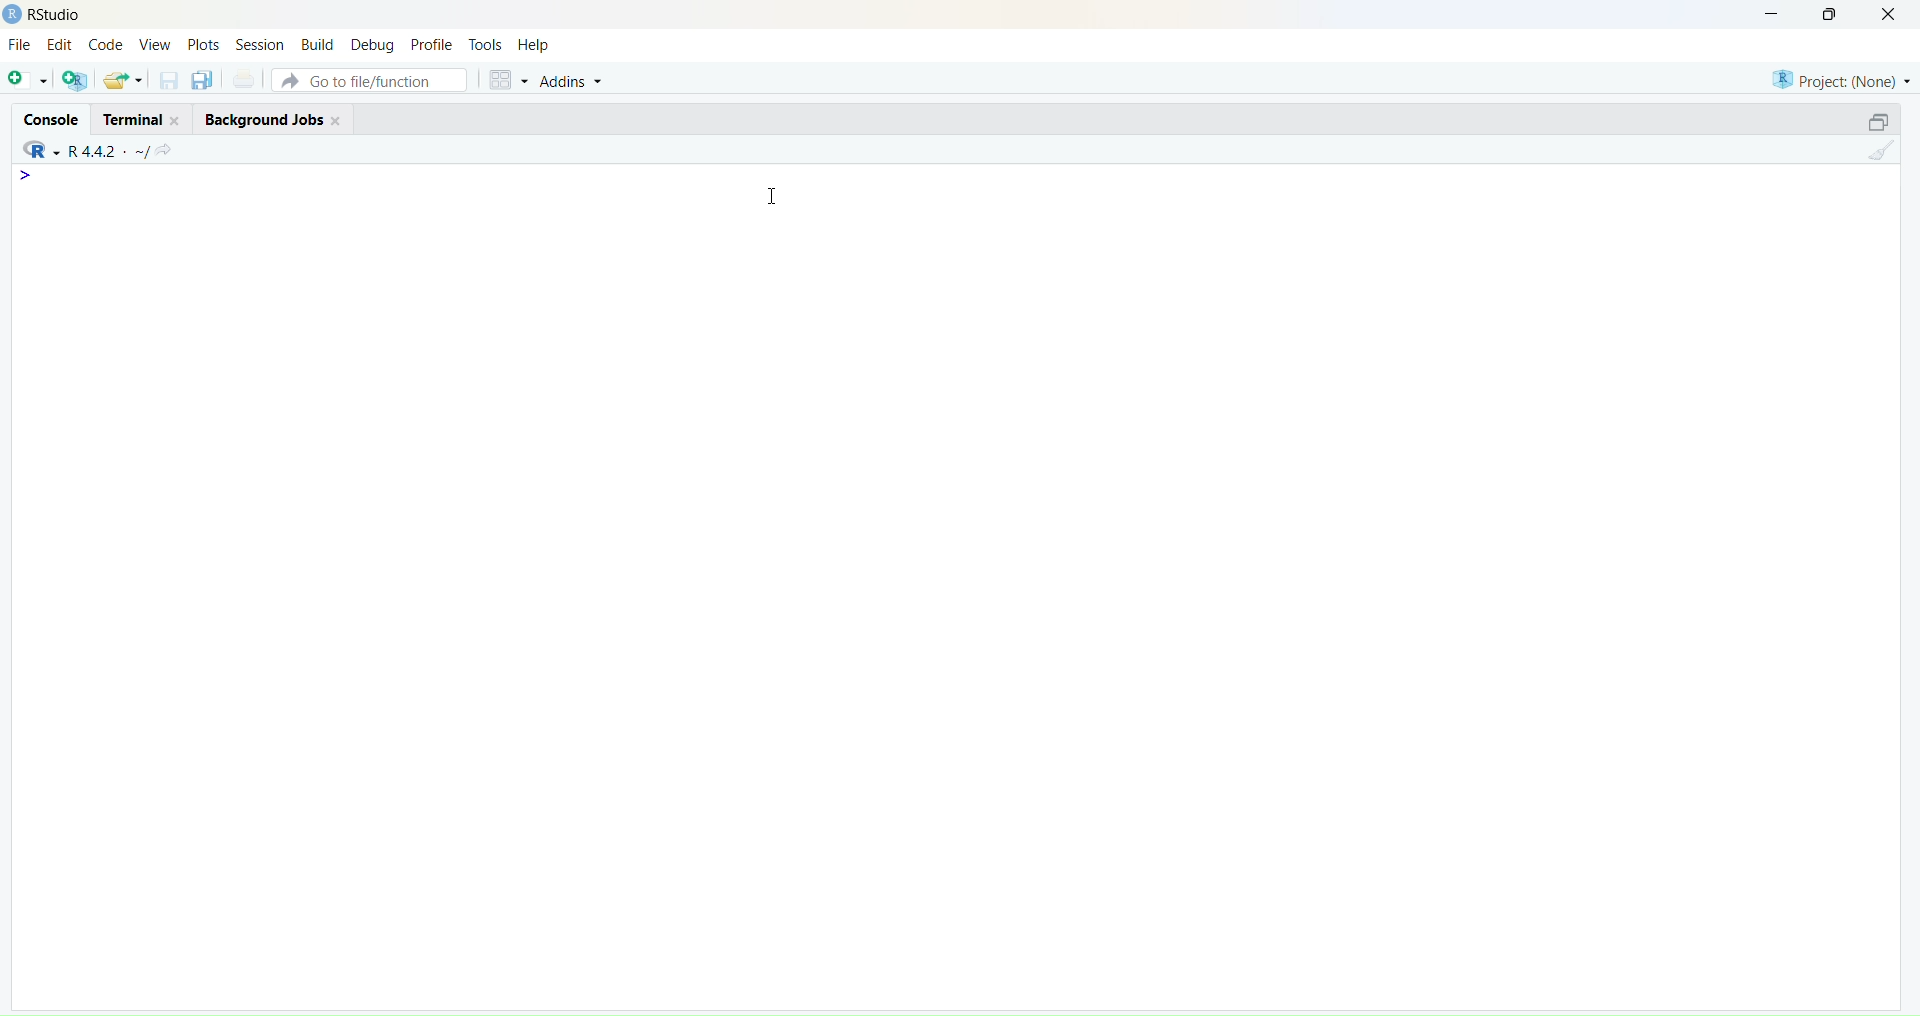 The height and width of the screenshot is (1016, 1920). Describe the element at coordinates (111, 148) in the screenshot. I see `- R442 - ~/` at that location.